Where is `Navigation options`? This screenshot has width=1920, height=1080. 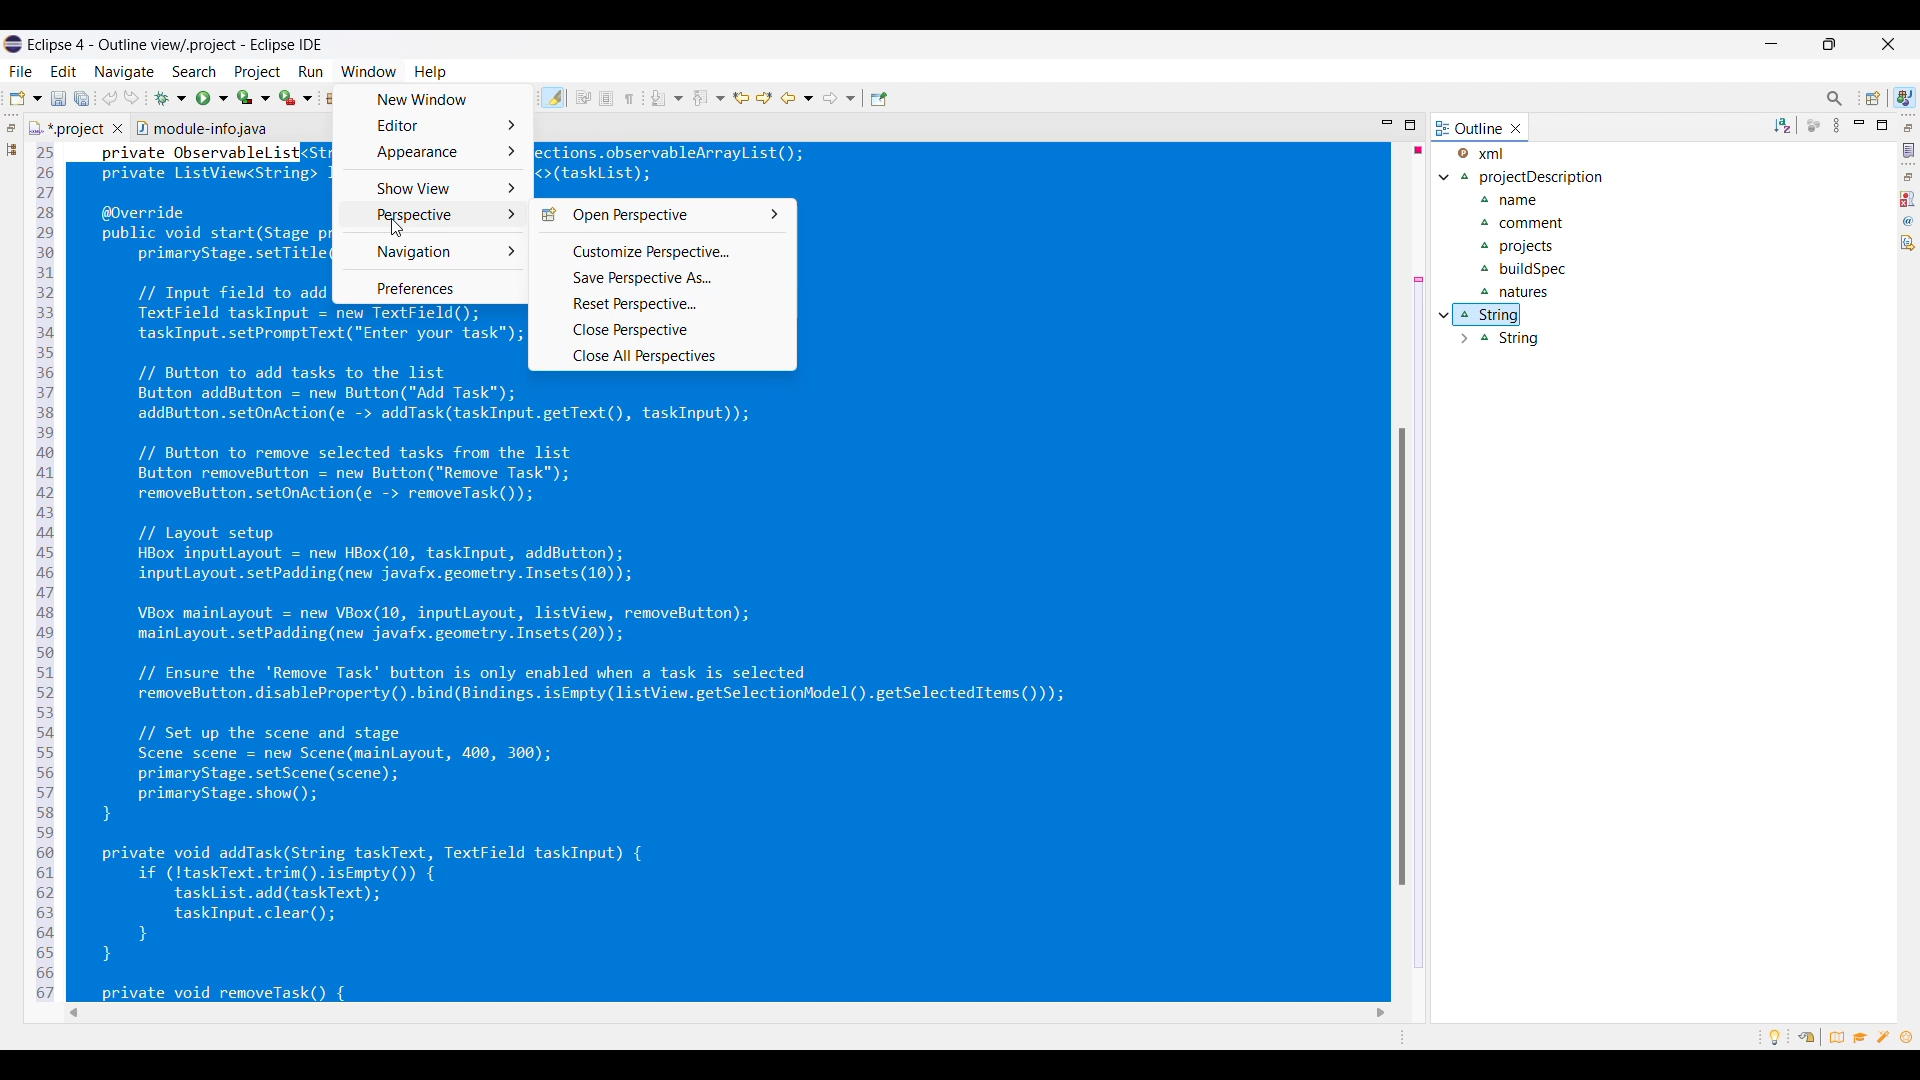
Navigation options is located at coordinates (435, 252).